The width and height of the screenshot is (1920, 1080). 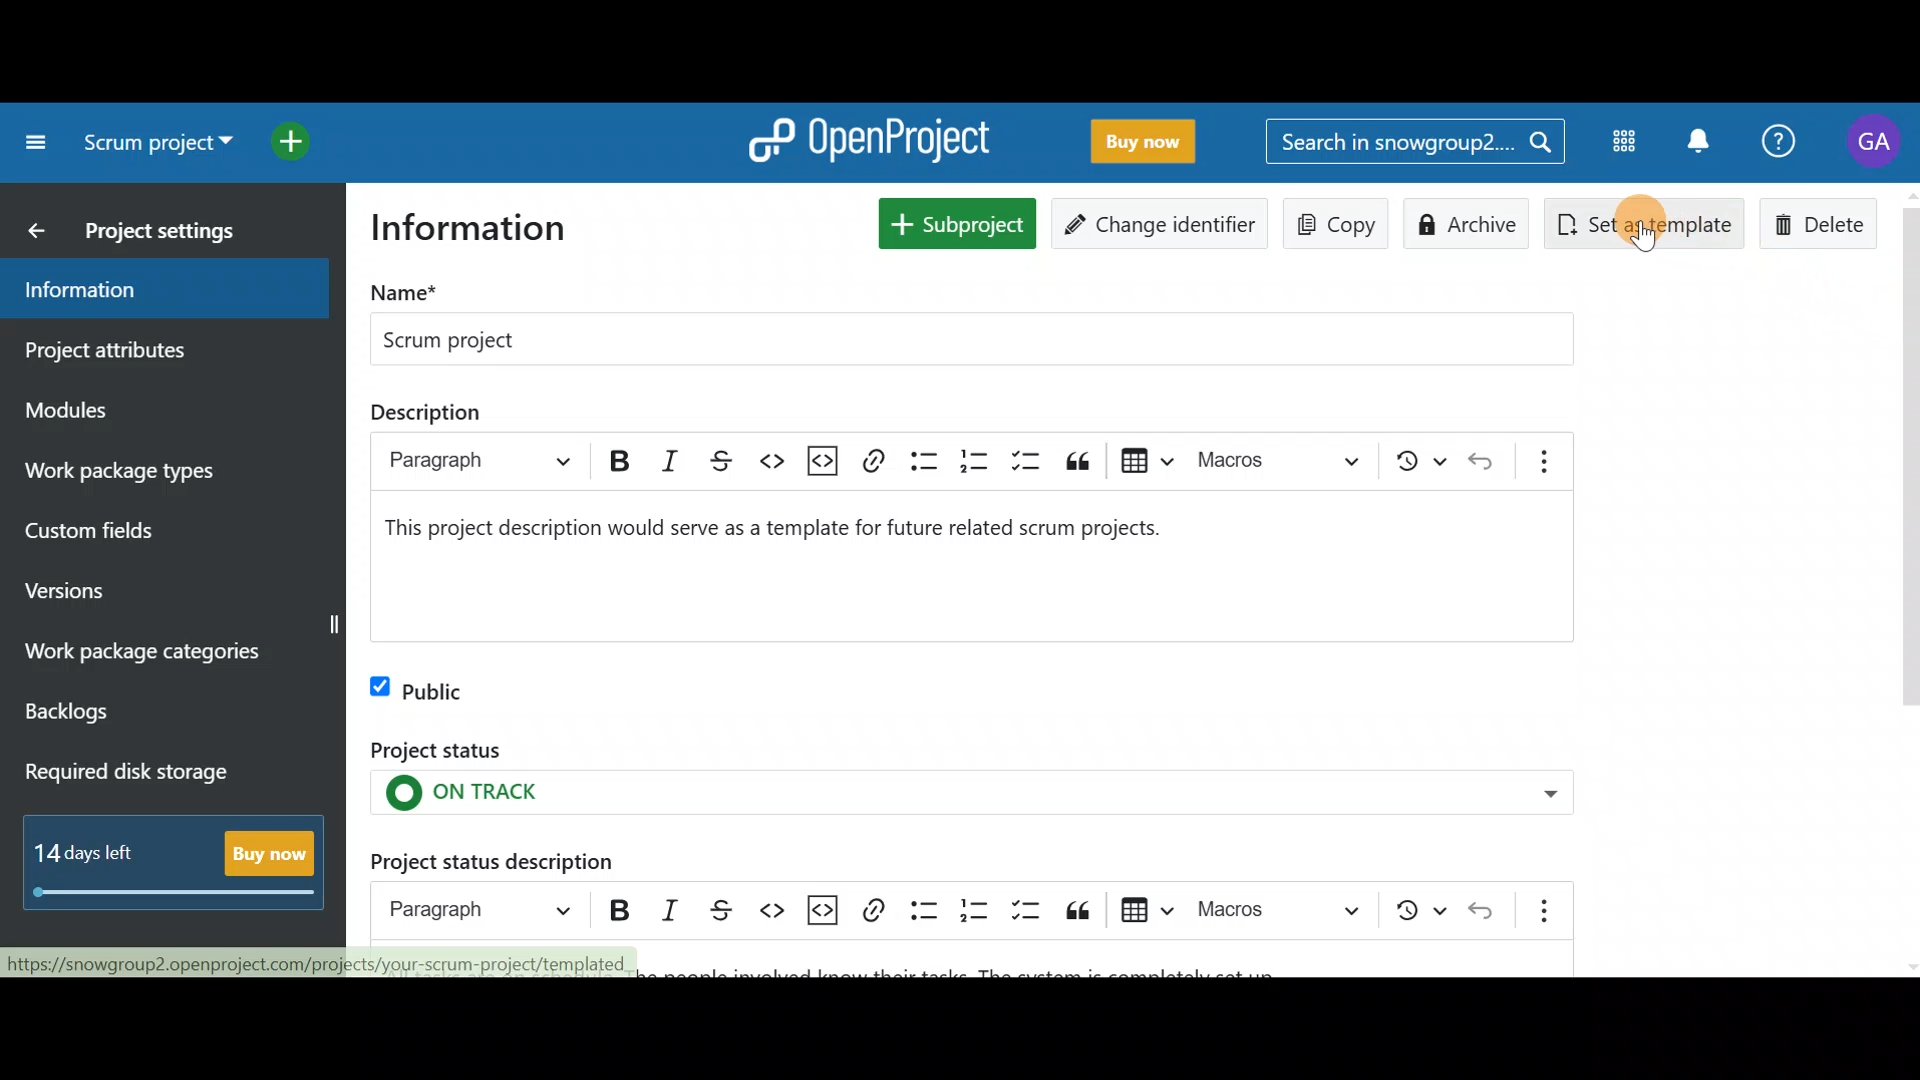 I want to click on Search bar, so click(x=1414, y=145).